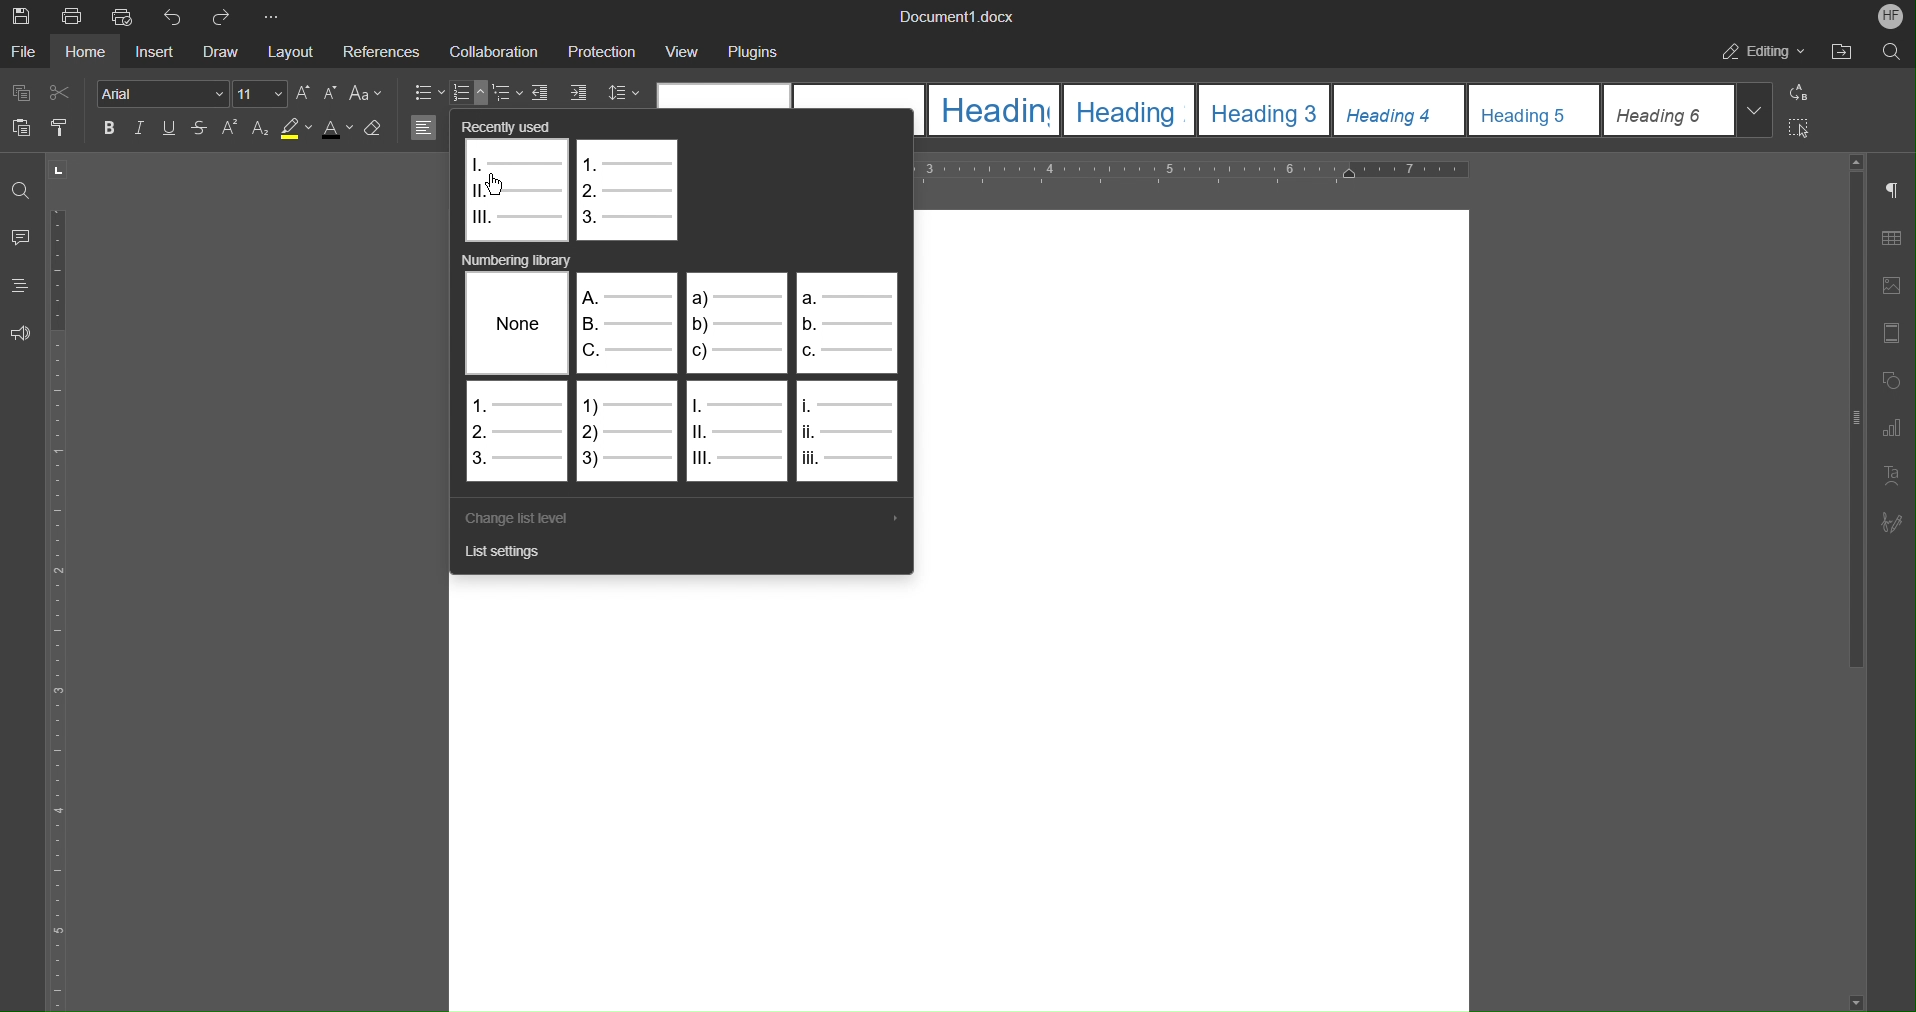 The width and height of the screenshot is (1916, 1012). What do you see at coordinates (427, 93) in the screenshot?
I see `Bullet List` at bounding box center [427, 93].